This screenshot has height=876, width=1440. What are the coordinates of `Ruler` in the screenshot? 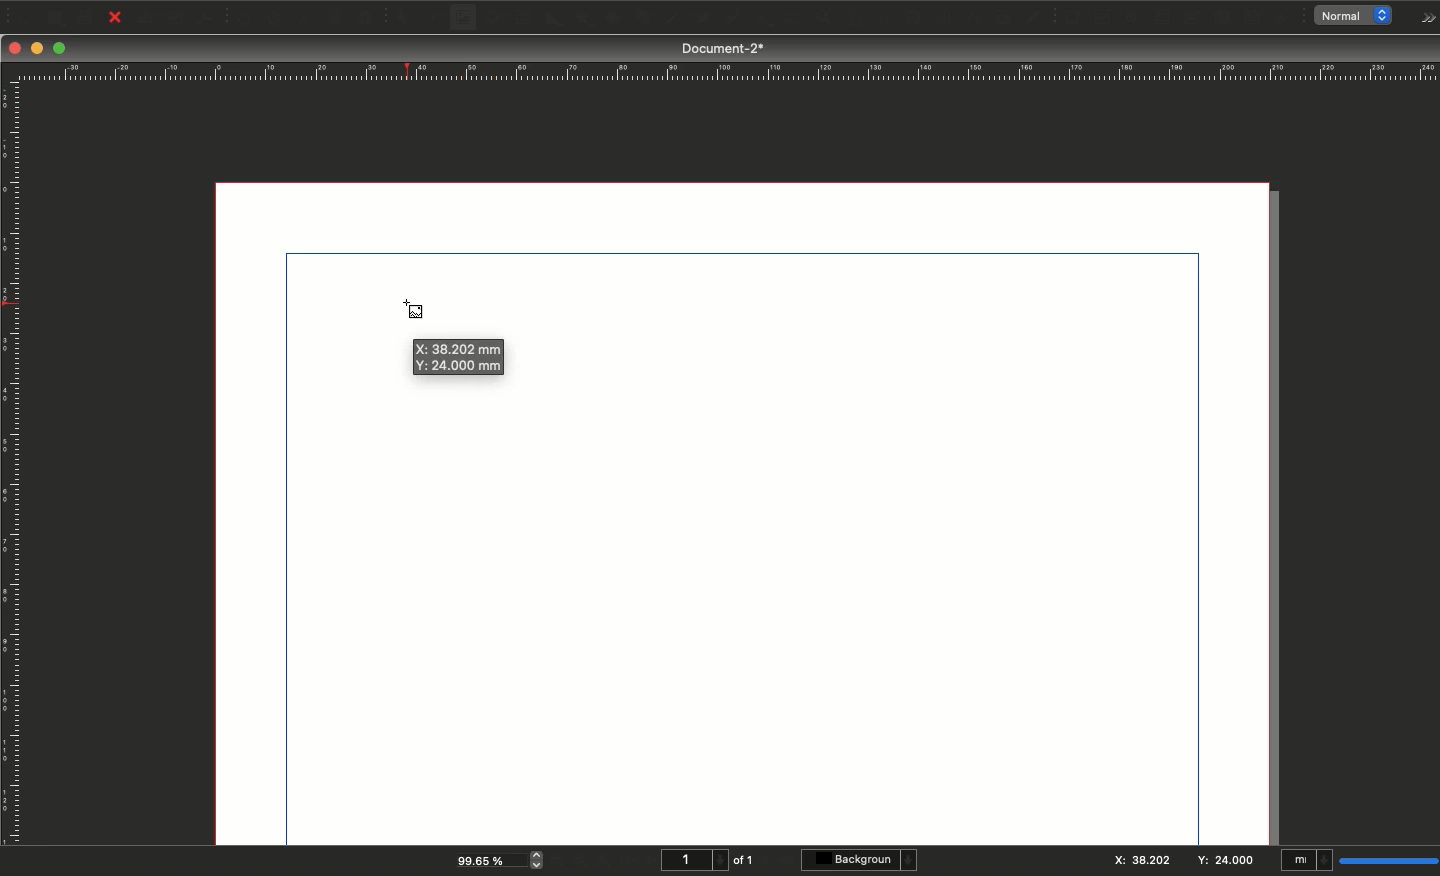 It's located at (13, 464).